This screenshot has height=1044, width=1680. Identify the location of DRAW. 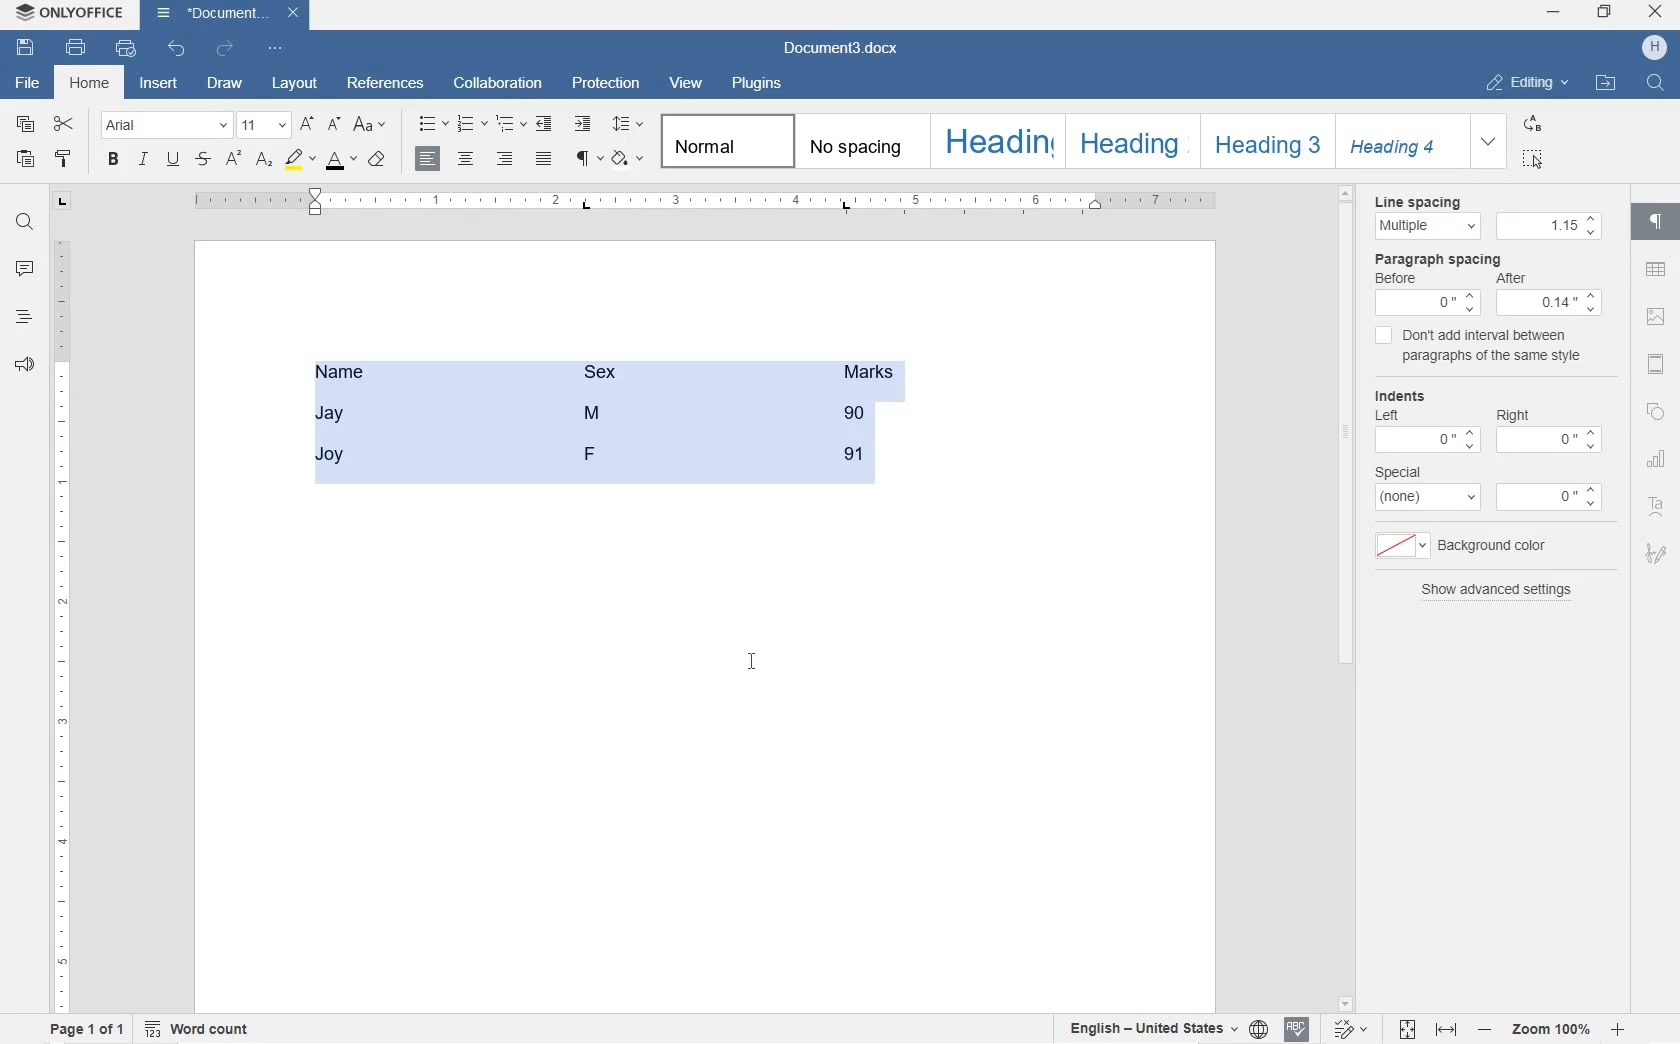
(226, 84).